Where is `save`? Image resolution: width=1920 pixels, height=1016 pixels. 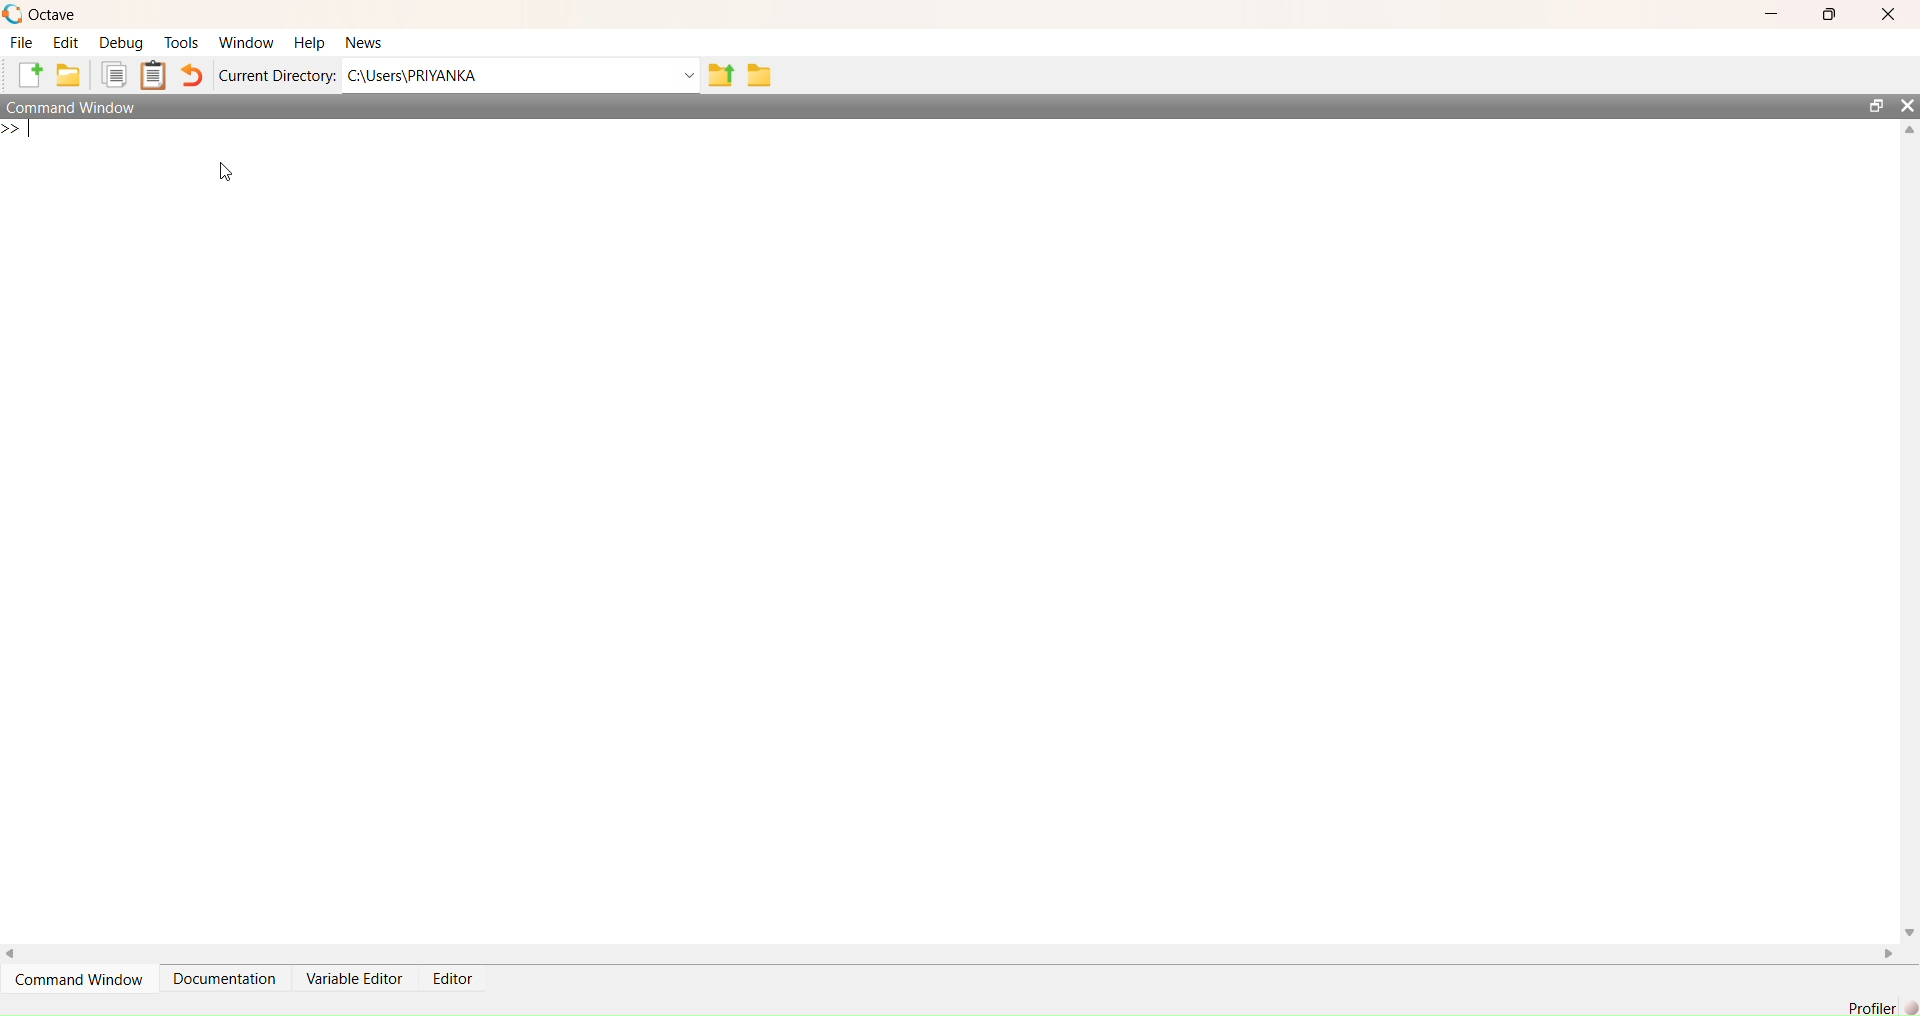
save is located at coordinates (762, 75).